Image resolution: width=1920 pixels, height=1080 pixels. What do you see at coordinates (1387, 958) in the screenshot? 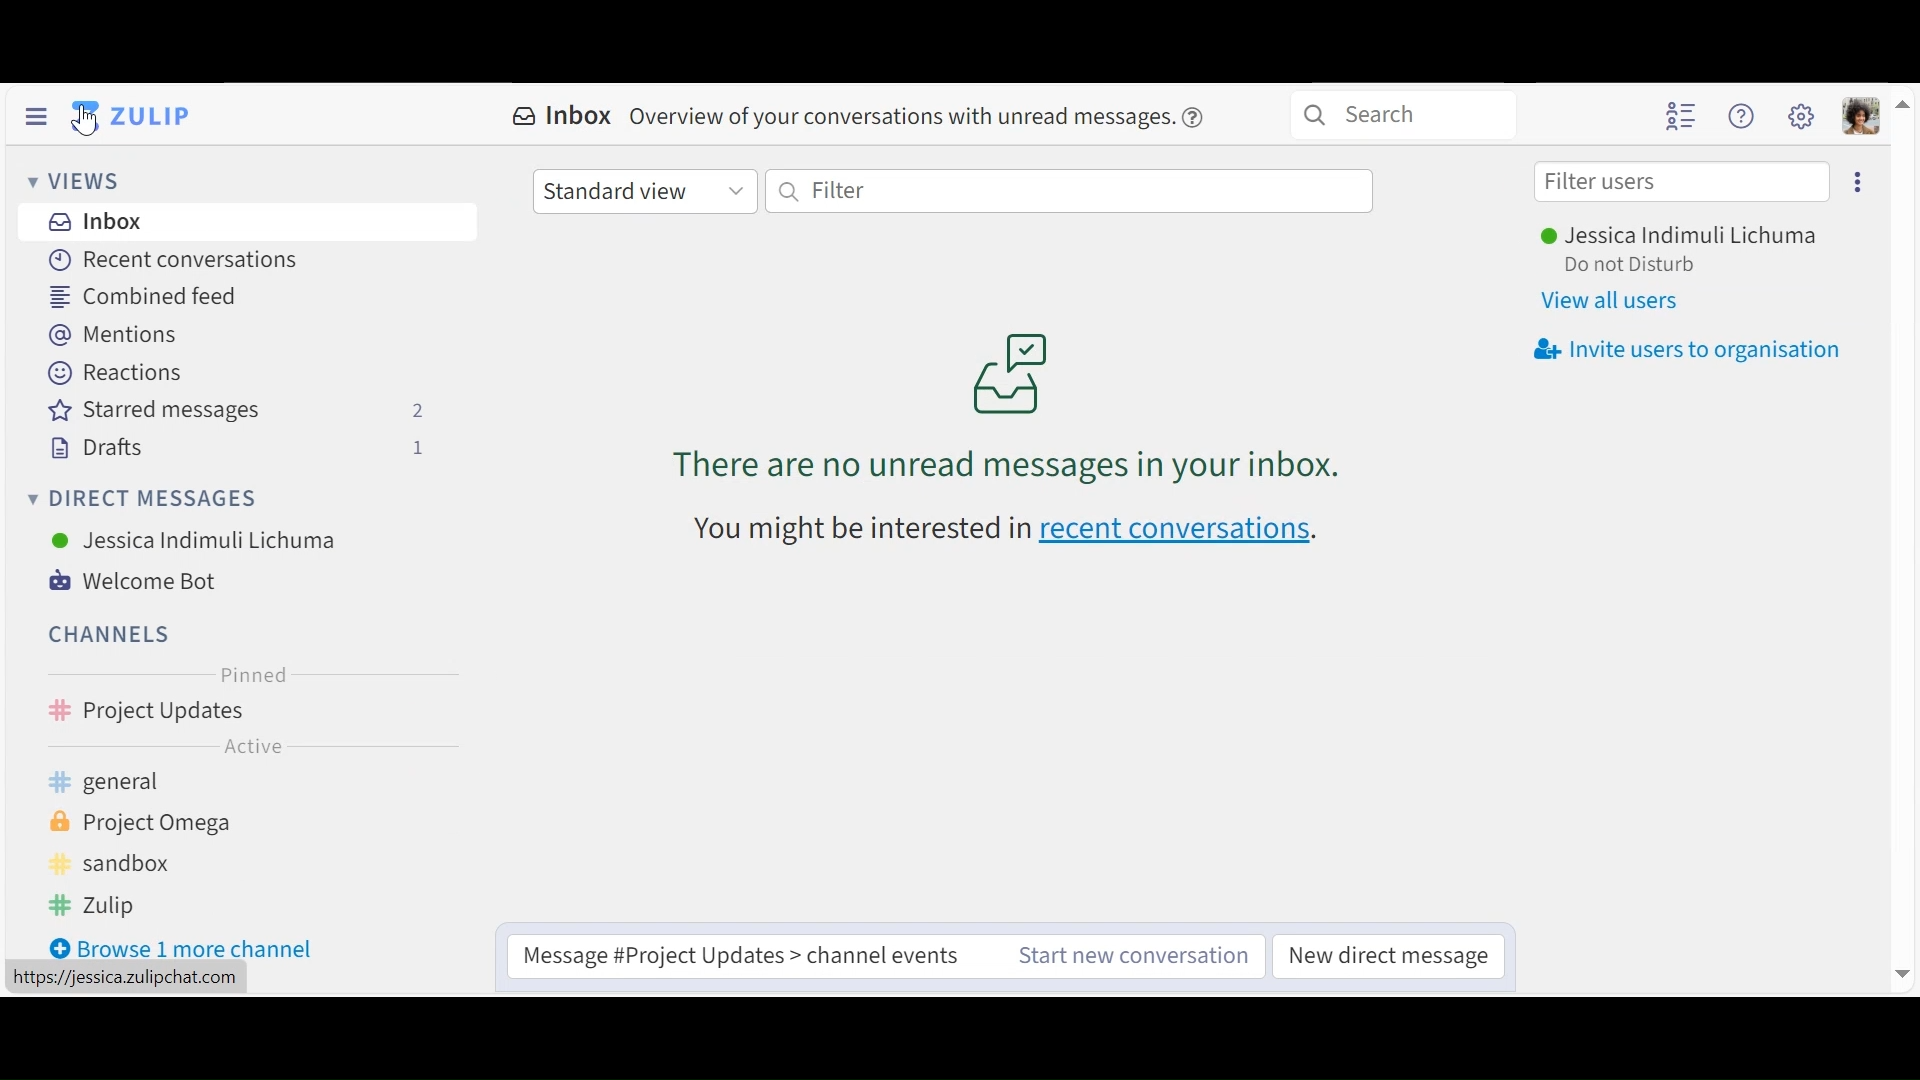
I see `New direct message` at bounding box center [1387, 958].